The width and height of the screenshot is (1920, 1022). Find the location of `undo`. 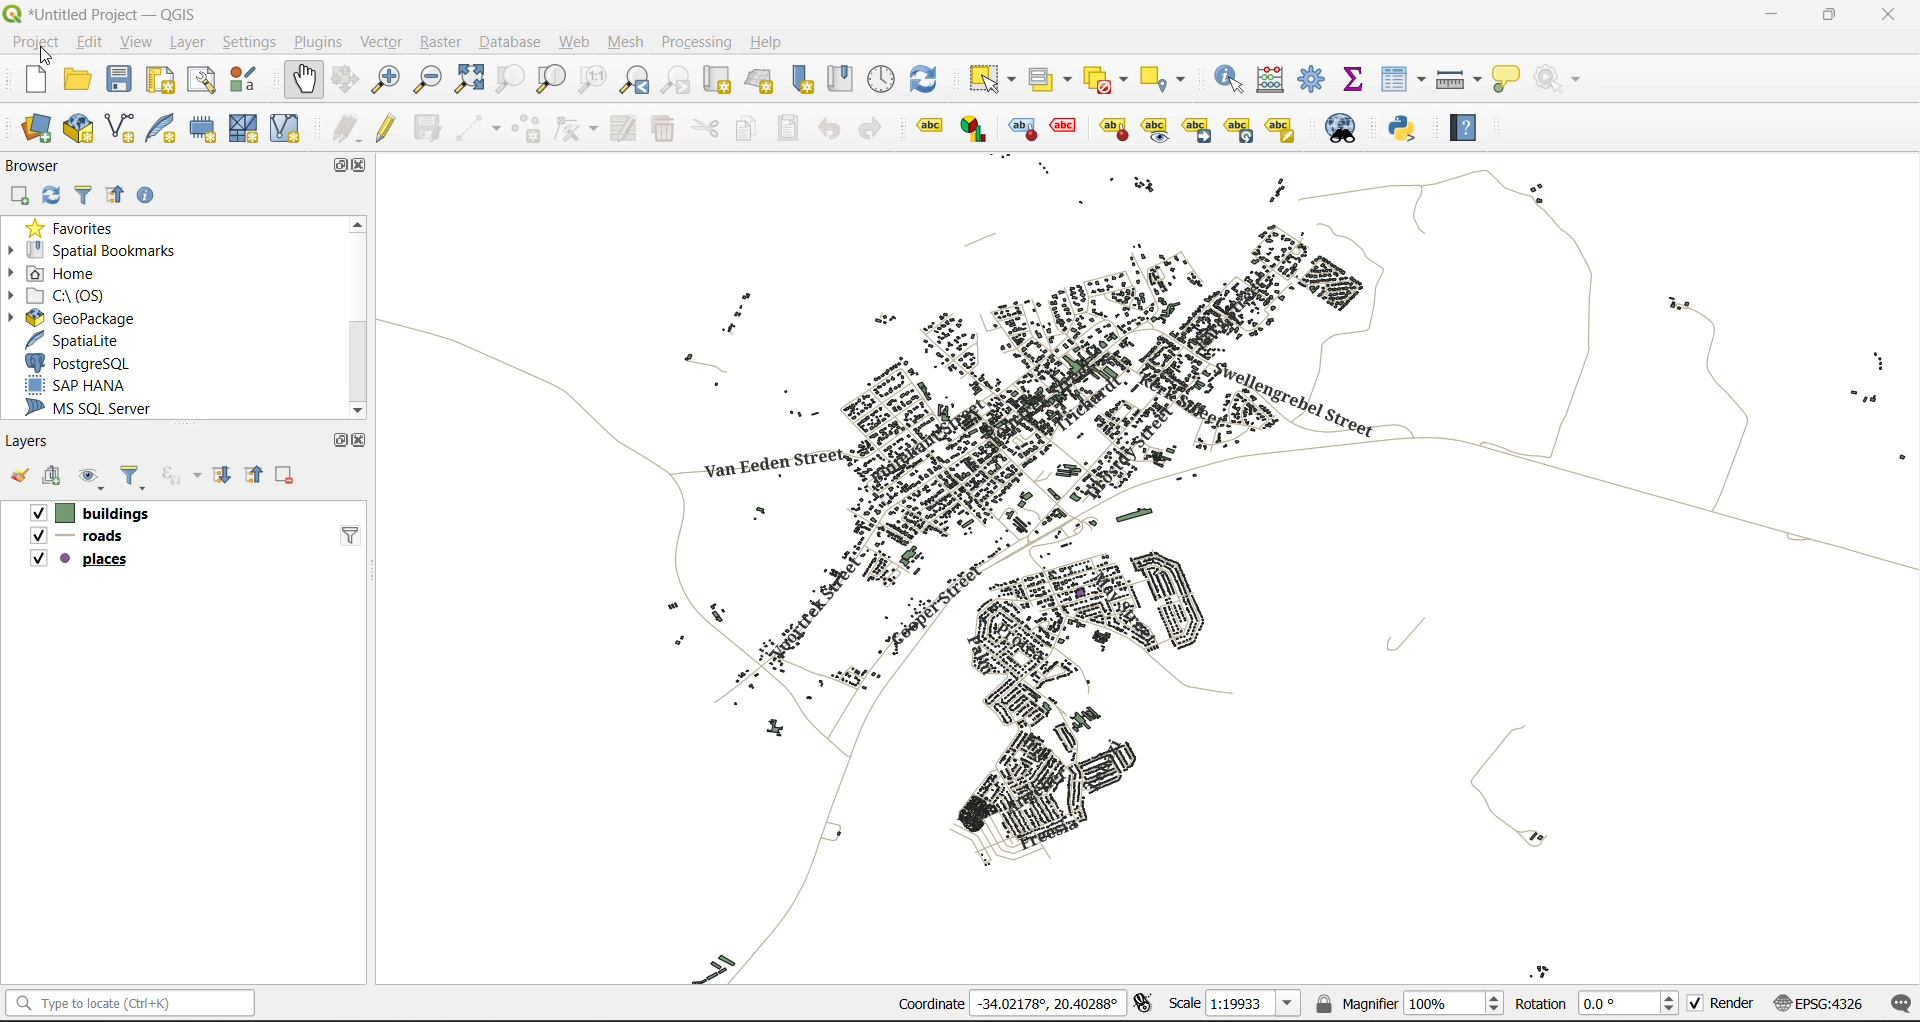

undo is located at coordinates (826, 127).